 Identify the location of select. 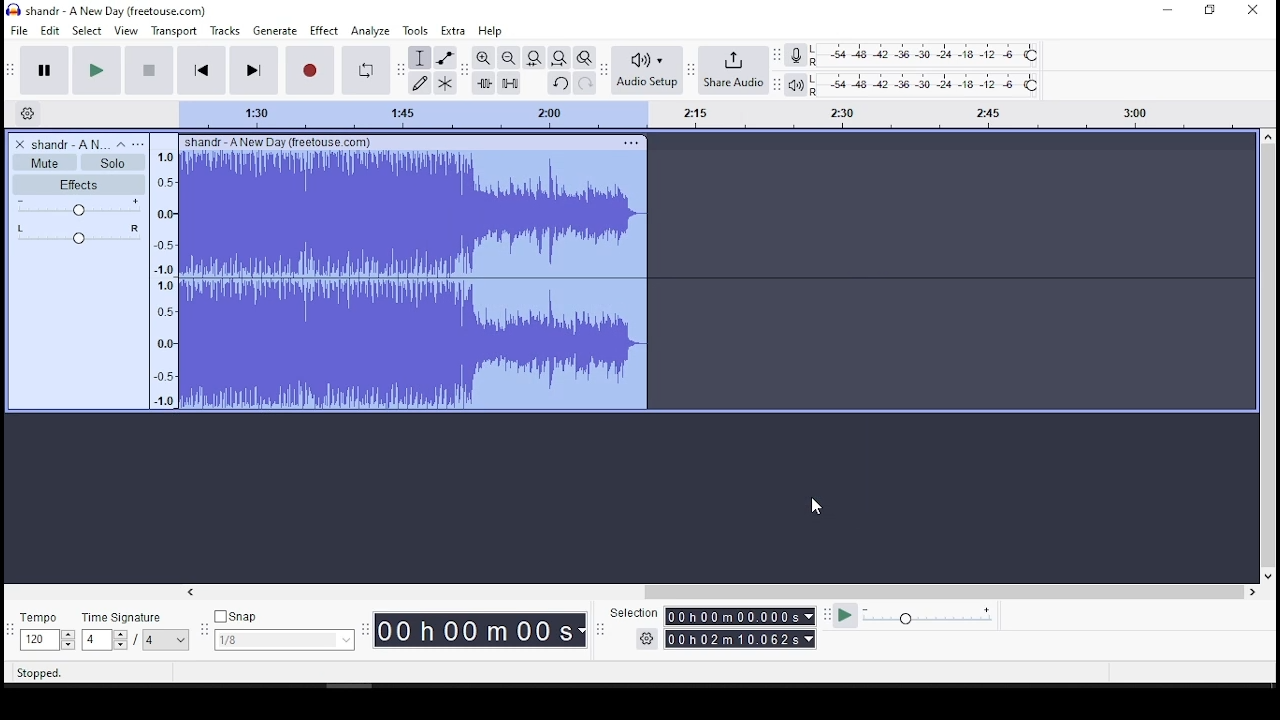
(88, 31).